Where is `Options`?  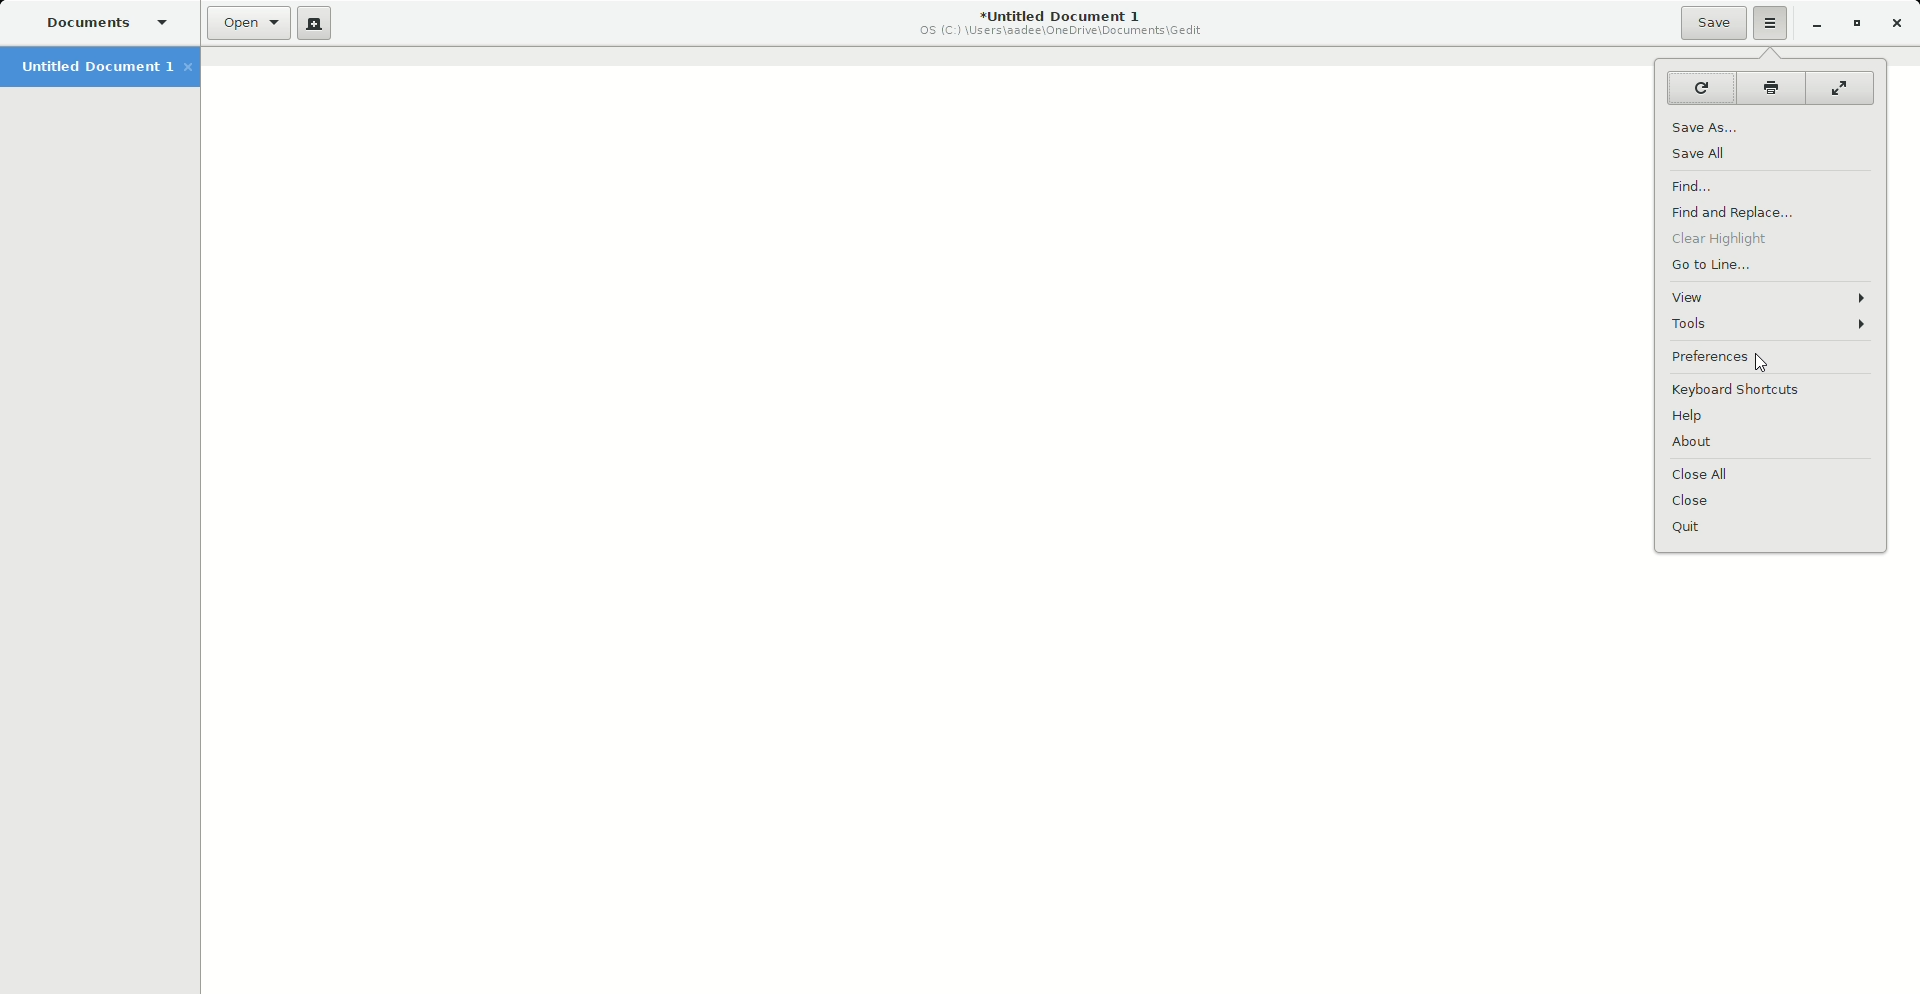
Options is located at coordinates (1766, 24).